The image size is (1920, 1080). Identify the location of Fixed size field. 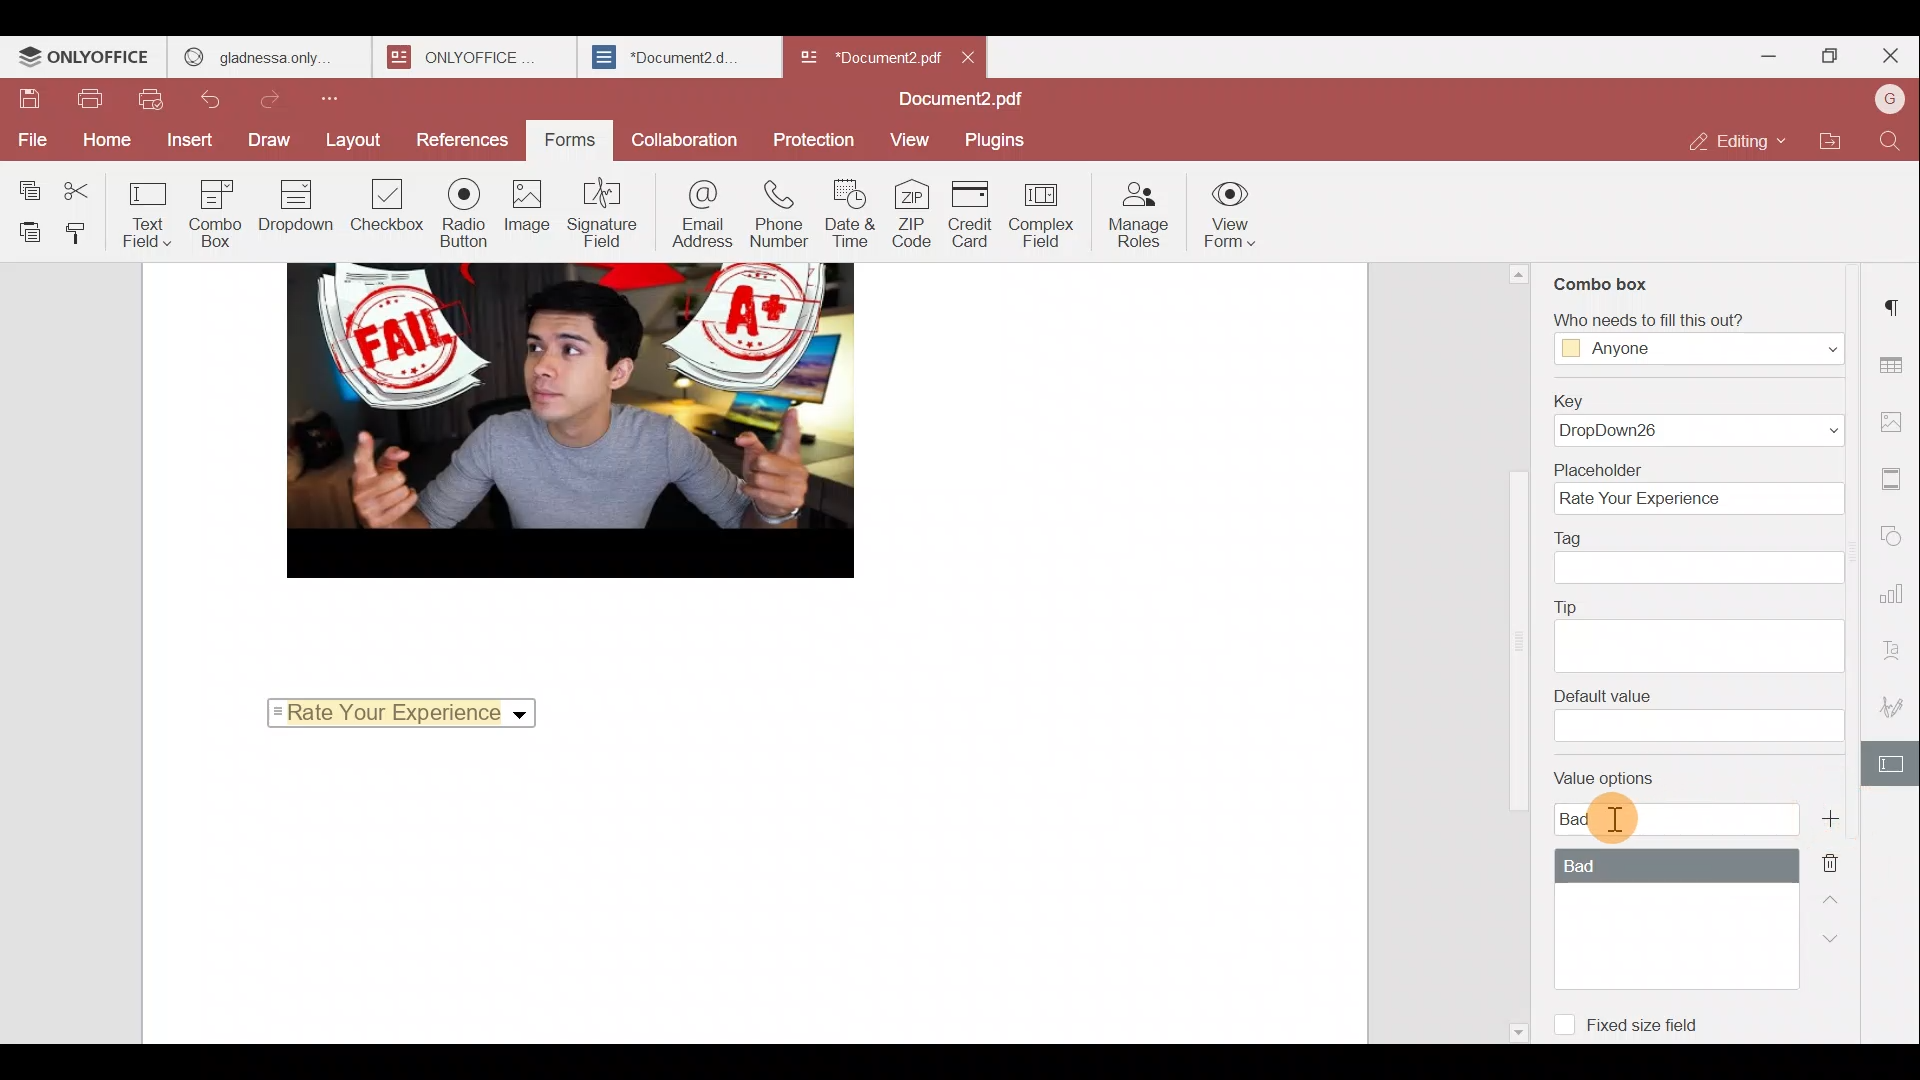
(1630, 1019).